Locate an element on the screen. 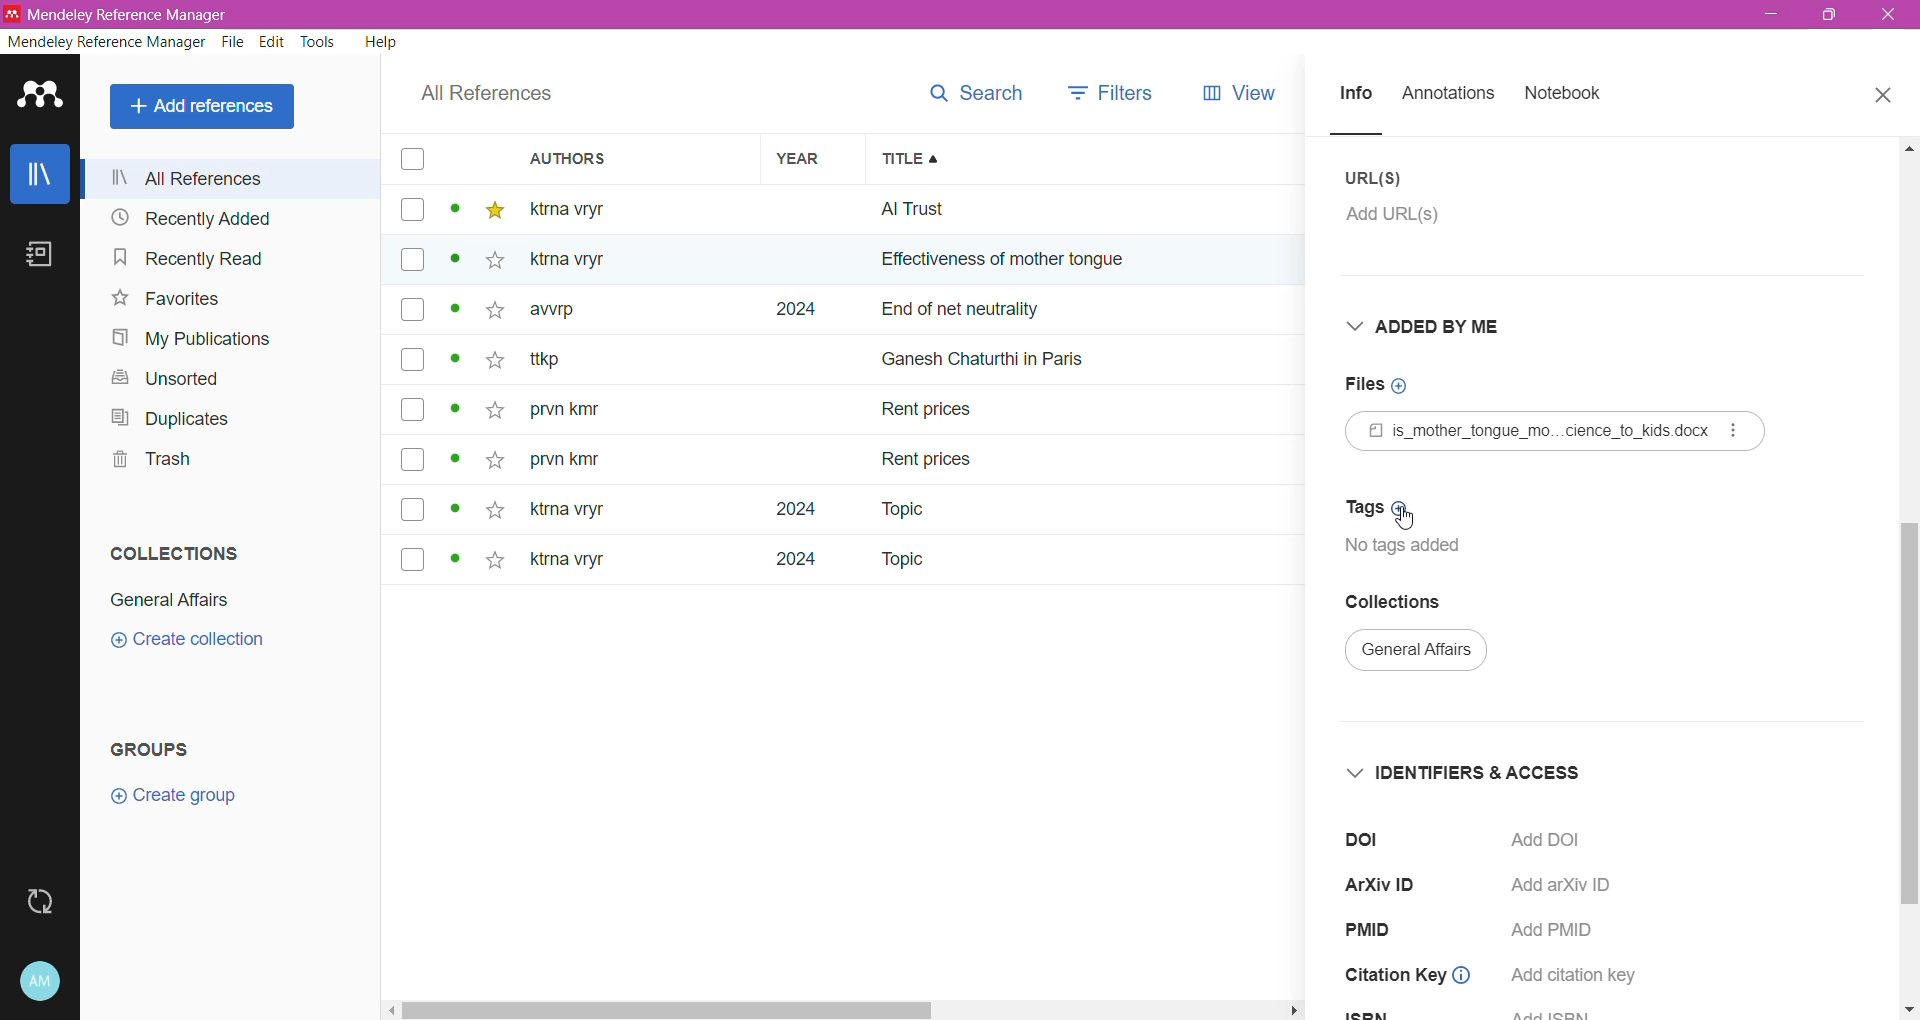 The height and width of the screenshot is (1020, 1920). end of net neutrally  is located at coordinates (1094, 312).